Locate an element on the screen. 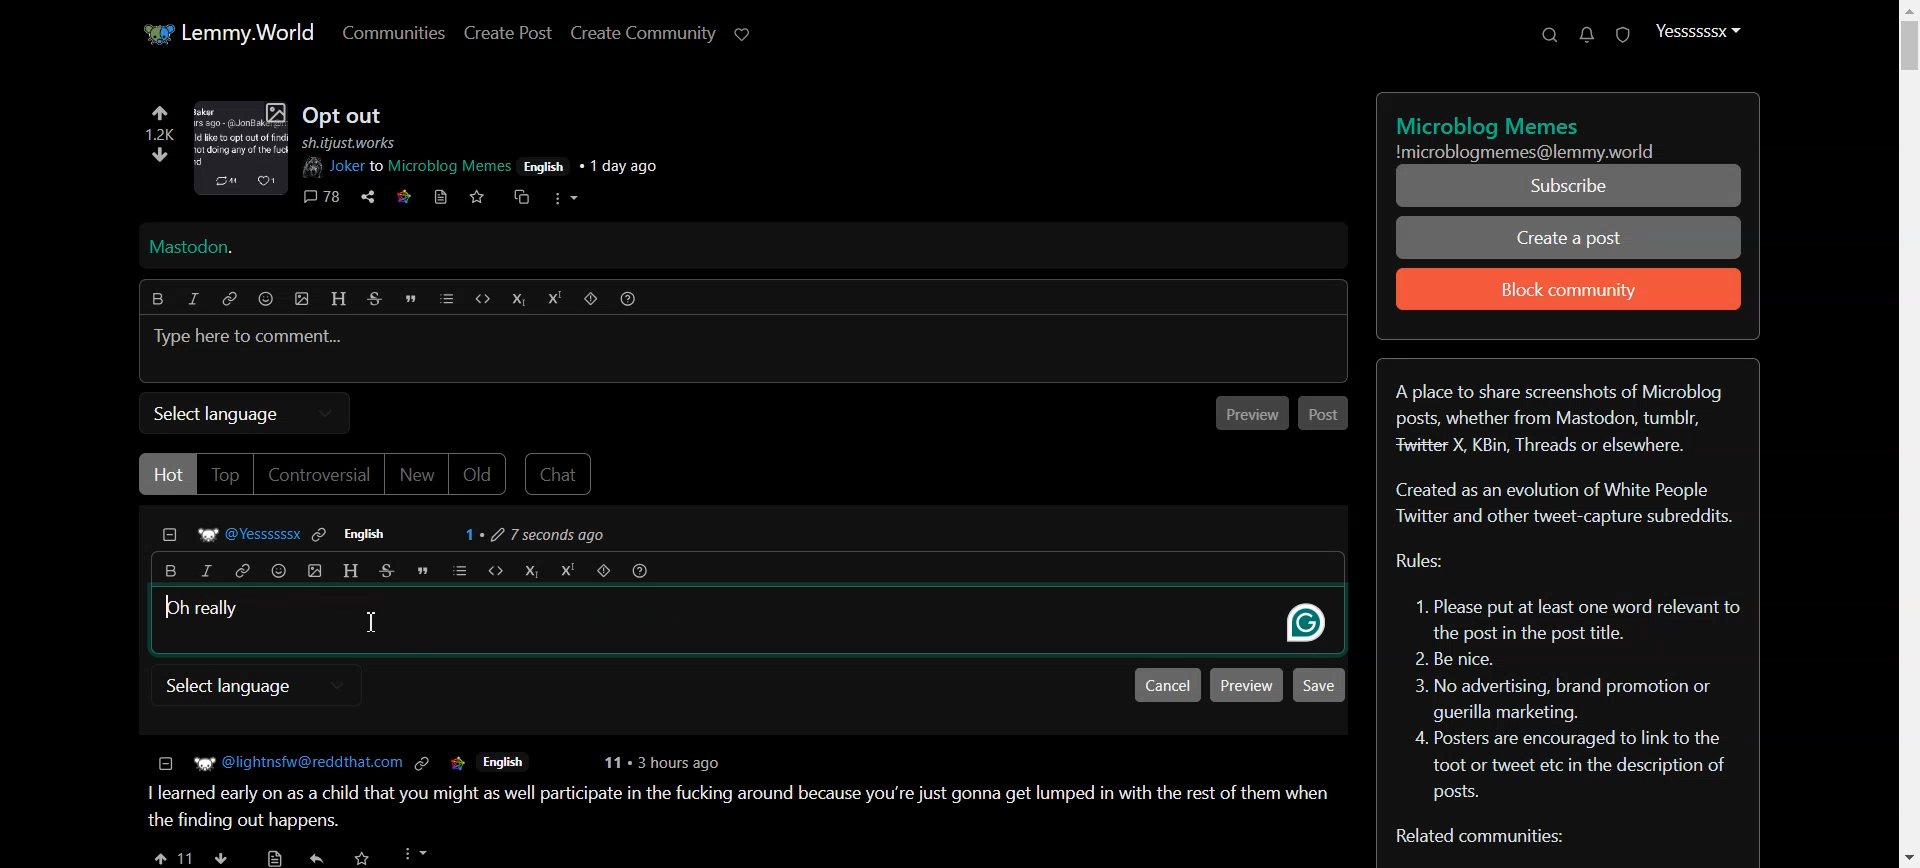 The image size is (1920, 868). downvote is located at coordinates (162, 153).